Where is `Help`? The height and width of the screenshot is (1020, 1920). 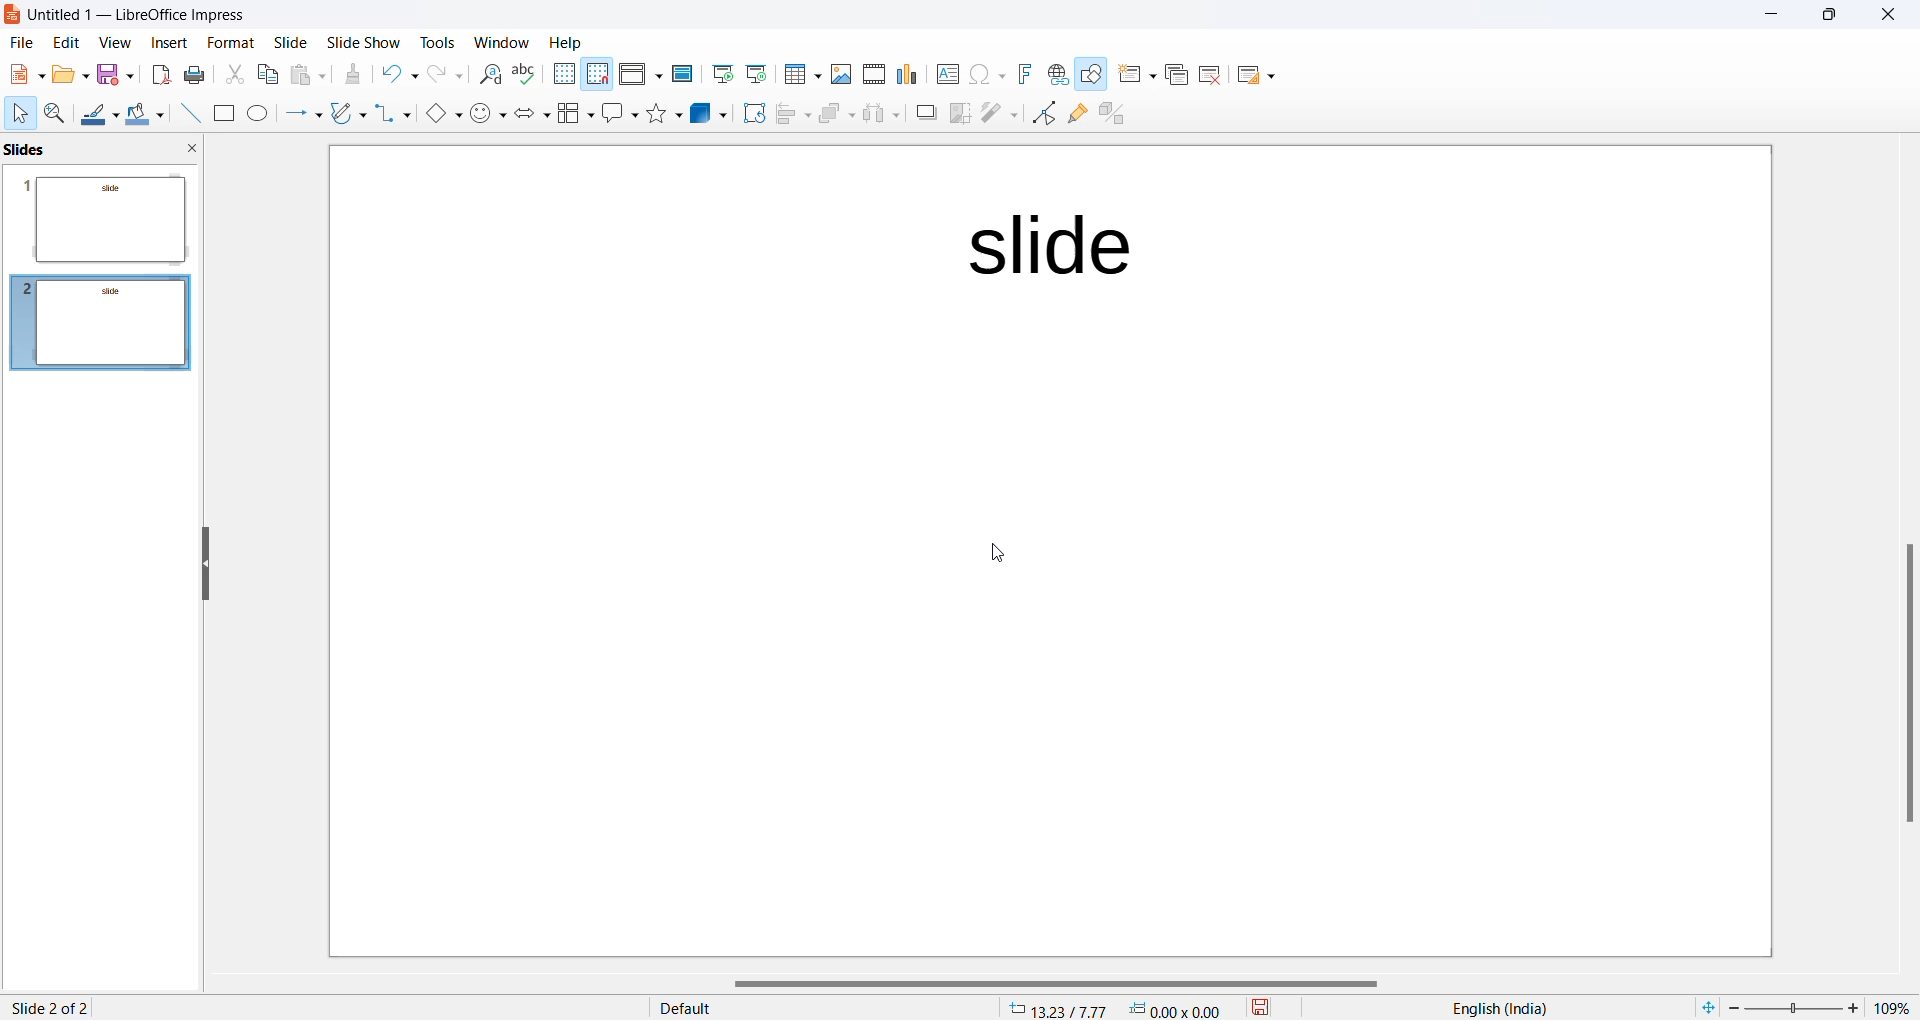
Help is located at coordinates (578, 42).